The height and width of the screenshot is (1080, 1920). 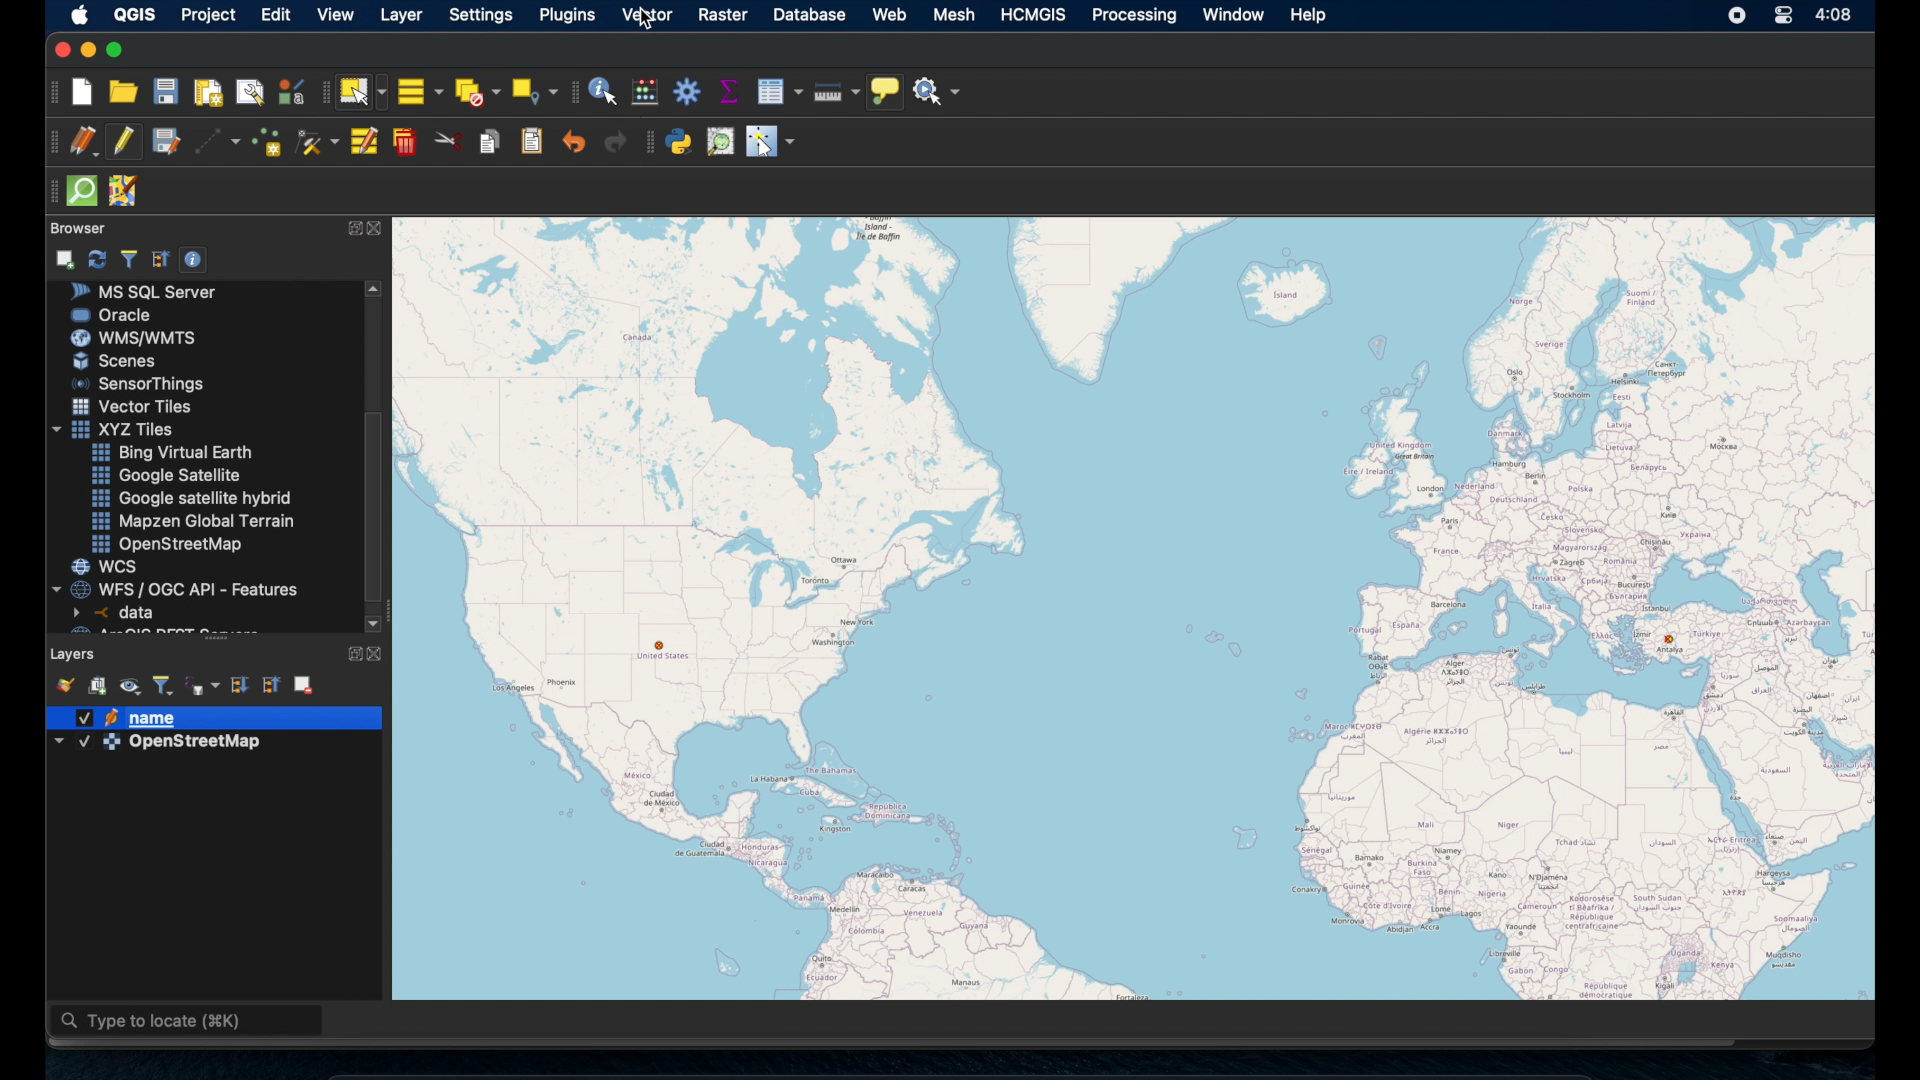 What do you see at coordinates (76, 14) in the screenshot?
I see `apple icon` at bounding box center [76, 14].